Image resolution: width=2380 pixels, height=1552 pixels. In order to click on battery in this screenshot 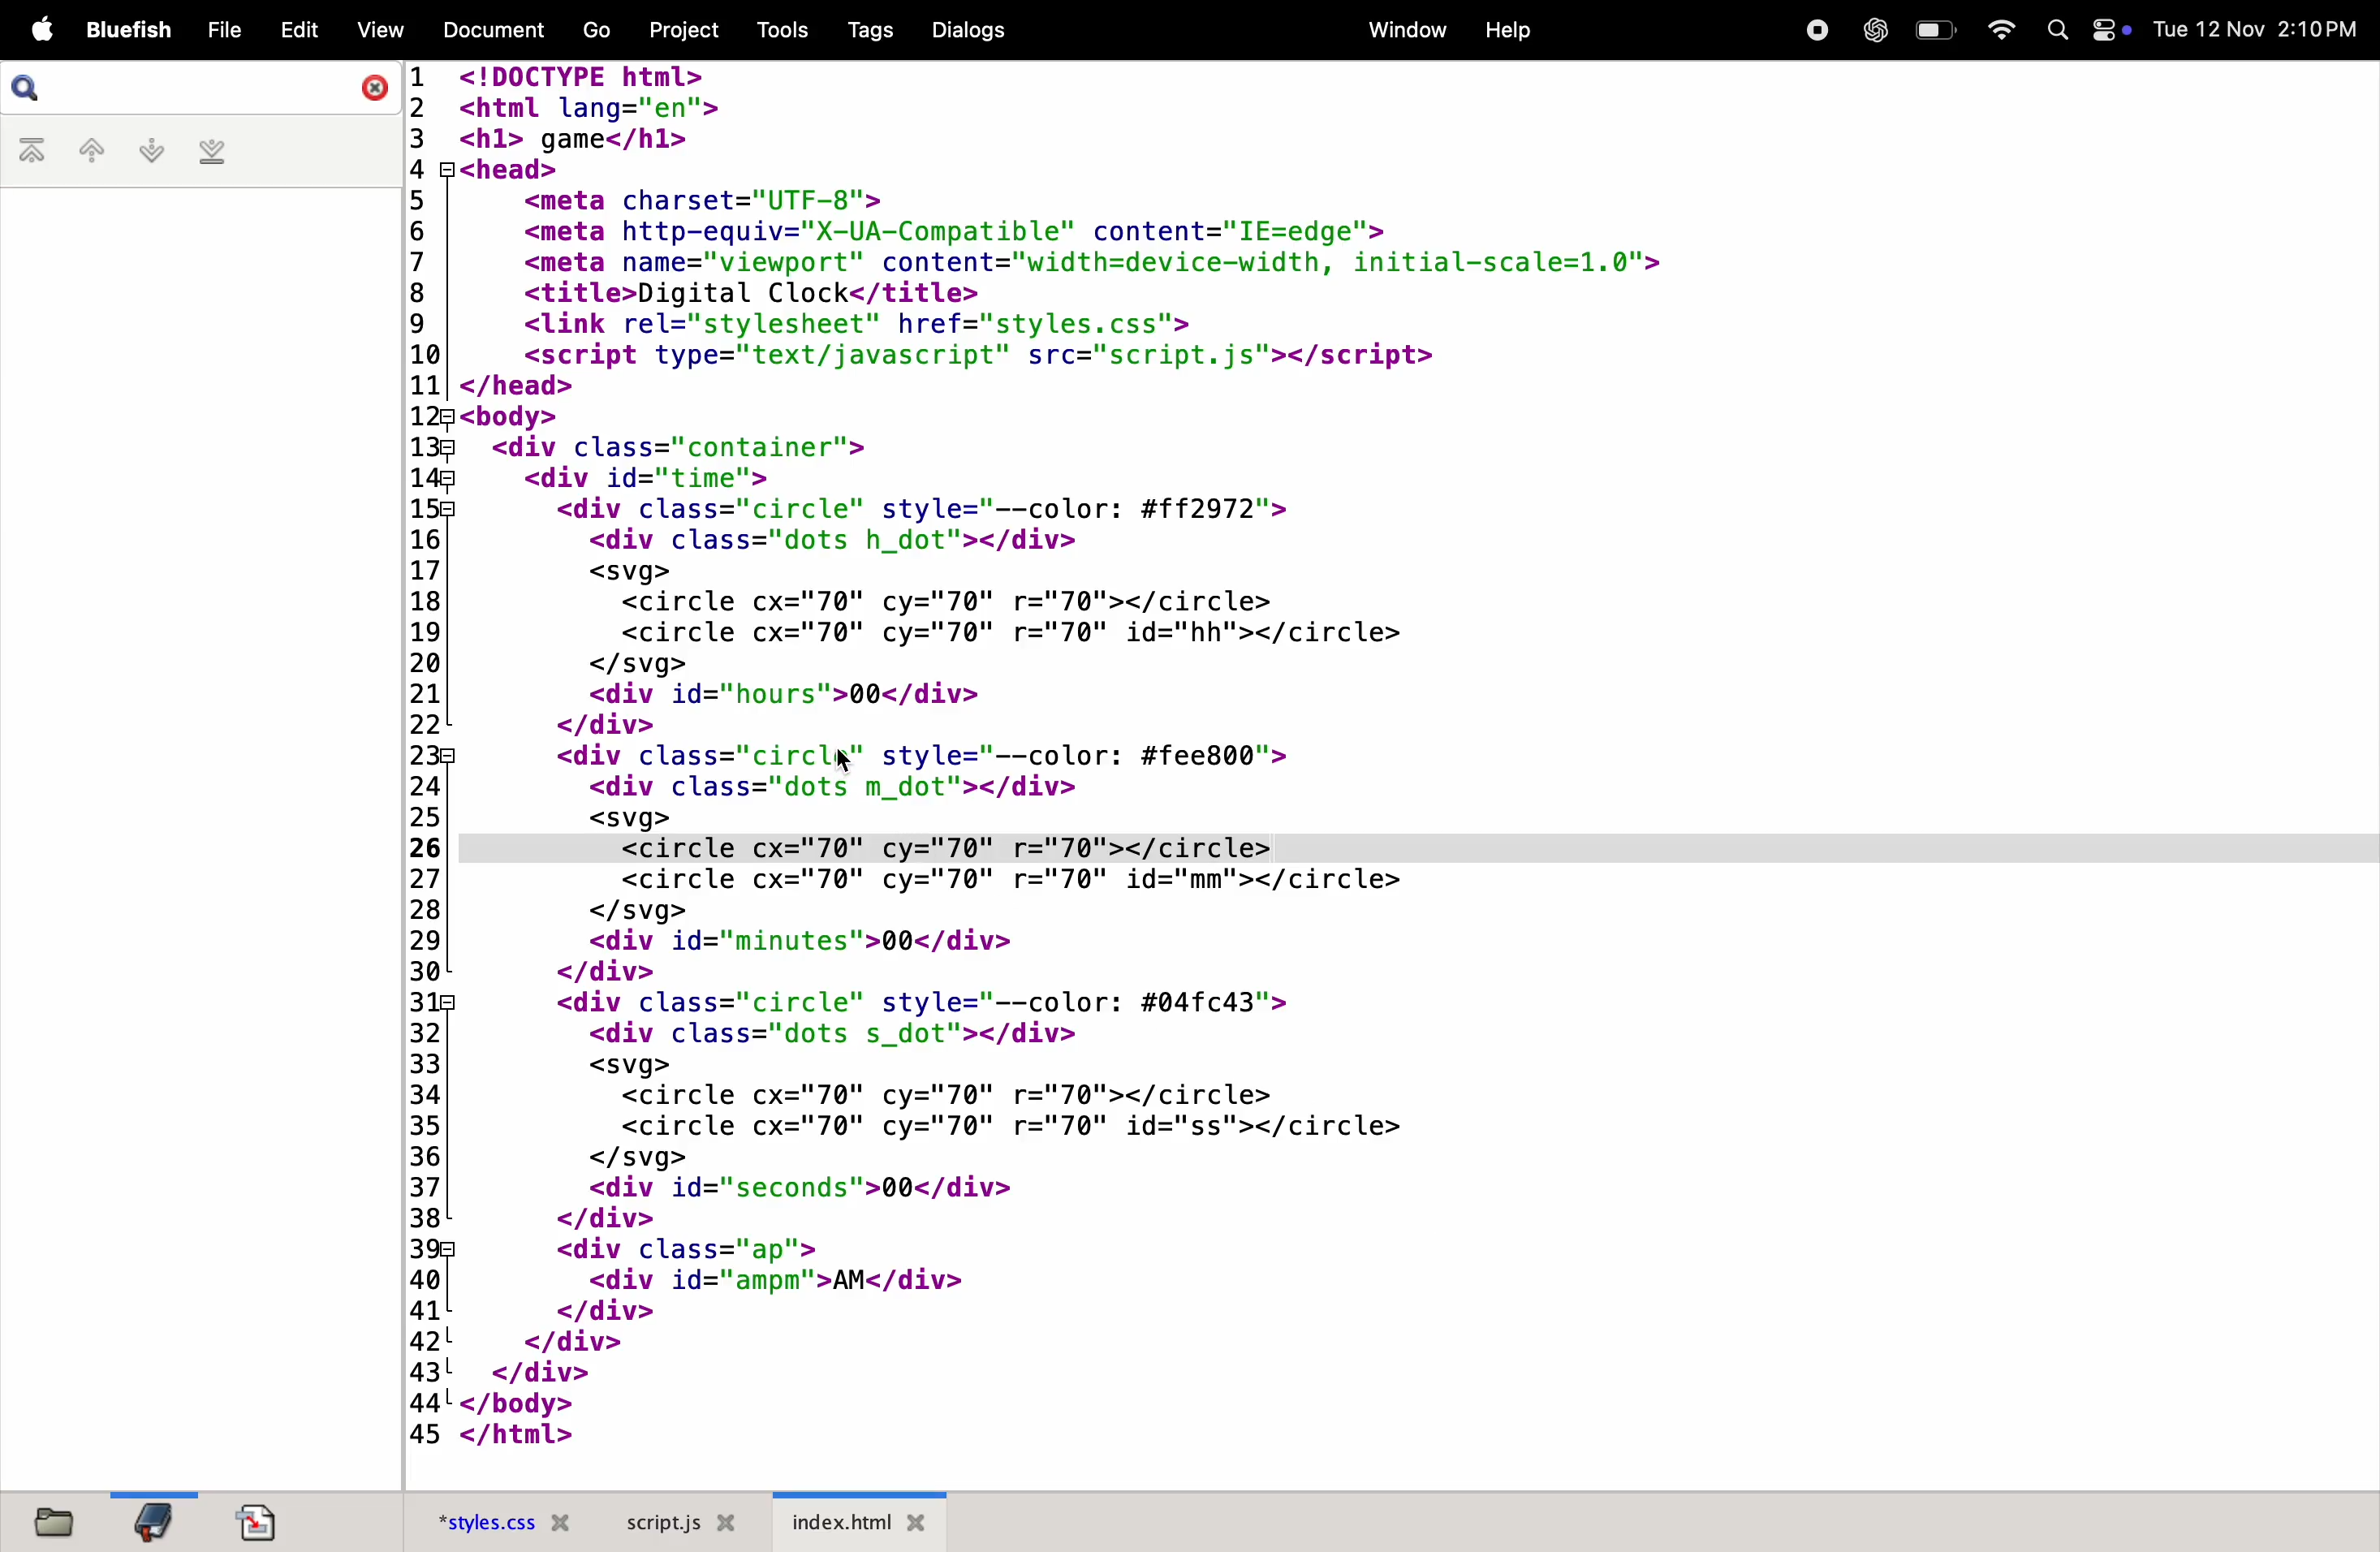, I will do `click(1933, 31)`.